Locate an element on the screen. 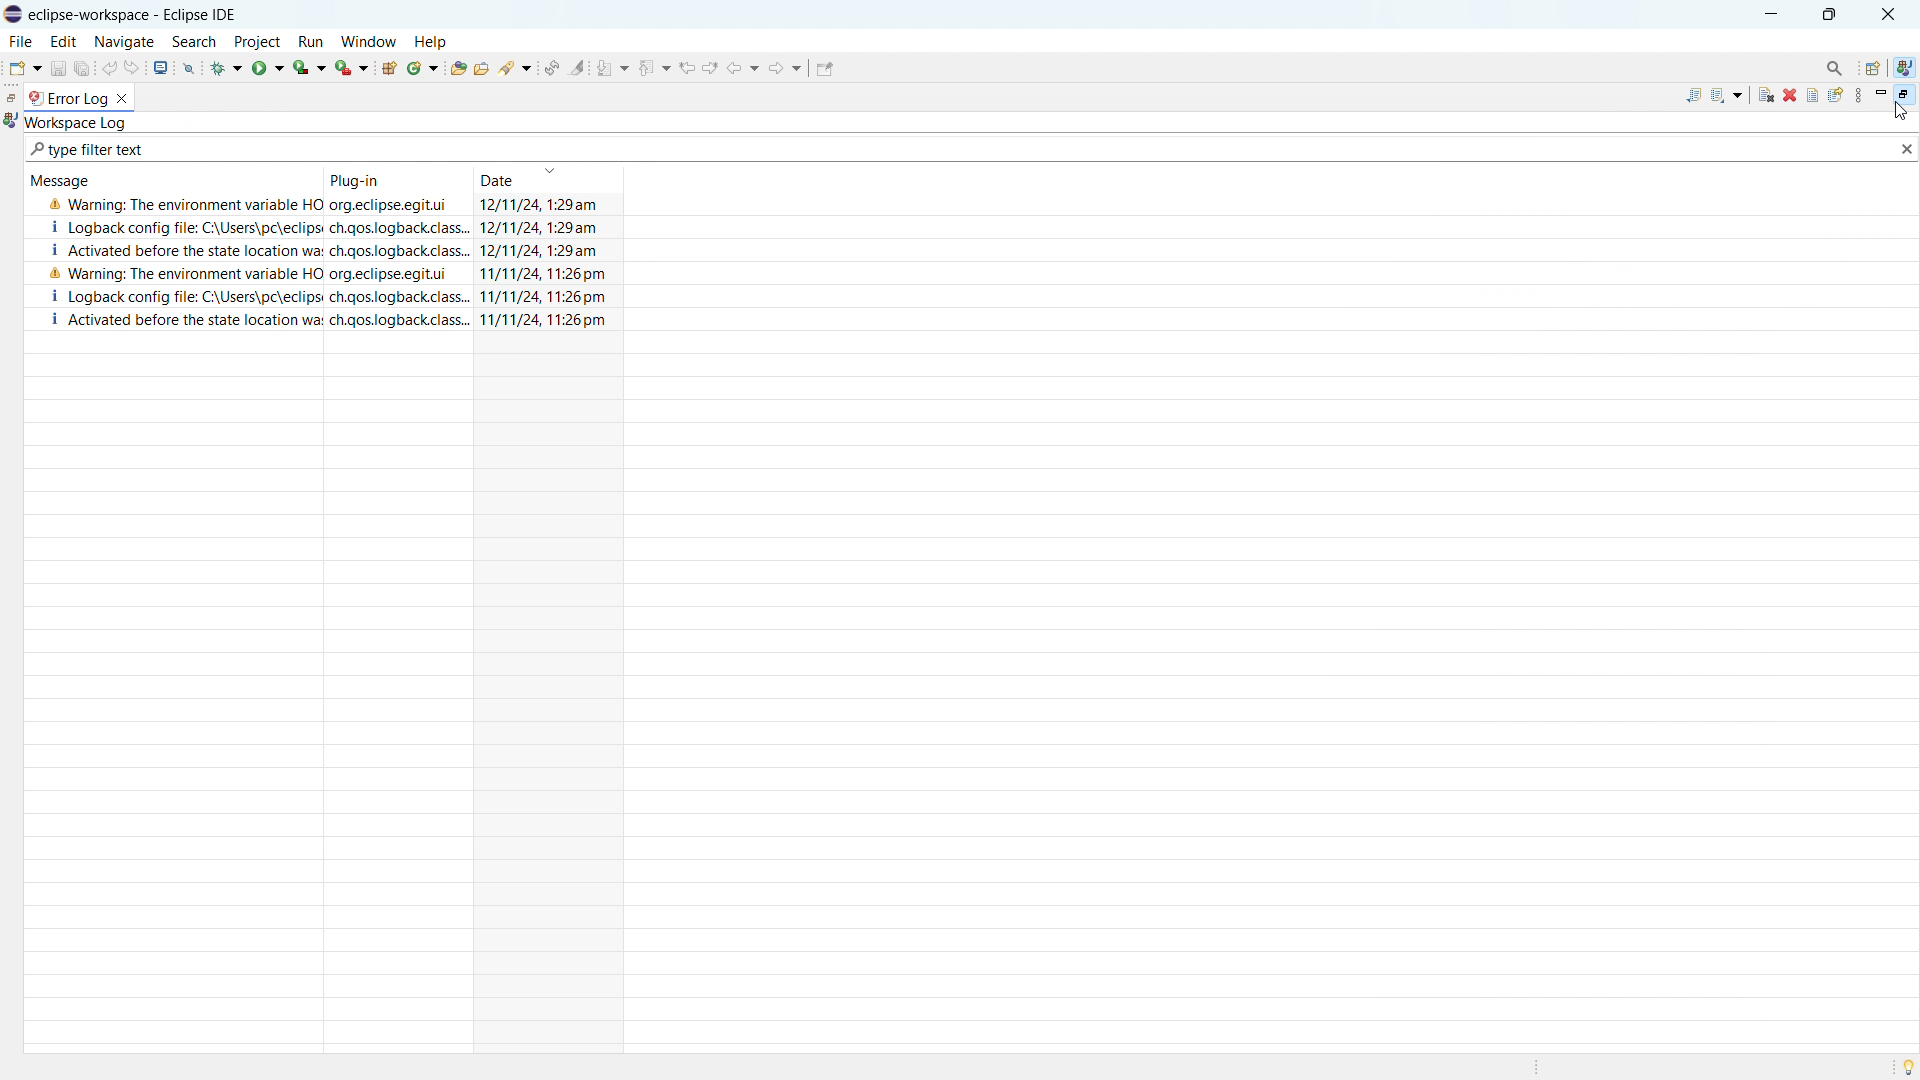  12/11/24, 1:29am is located at coordinates (543, 229).